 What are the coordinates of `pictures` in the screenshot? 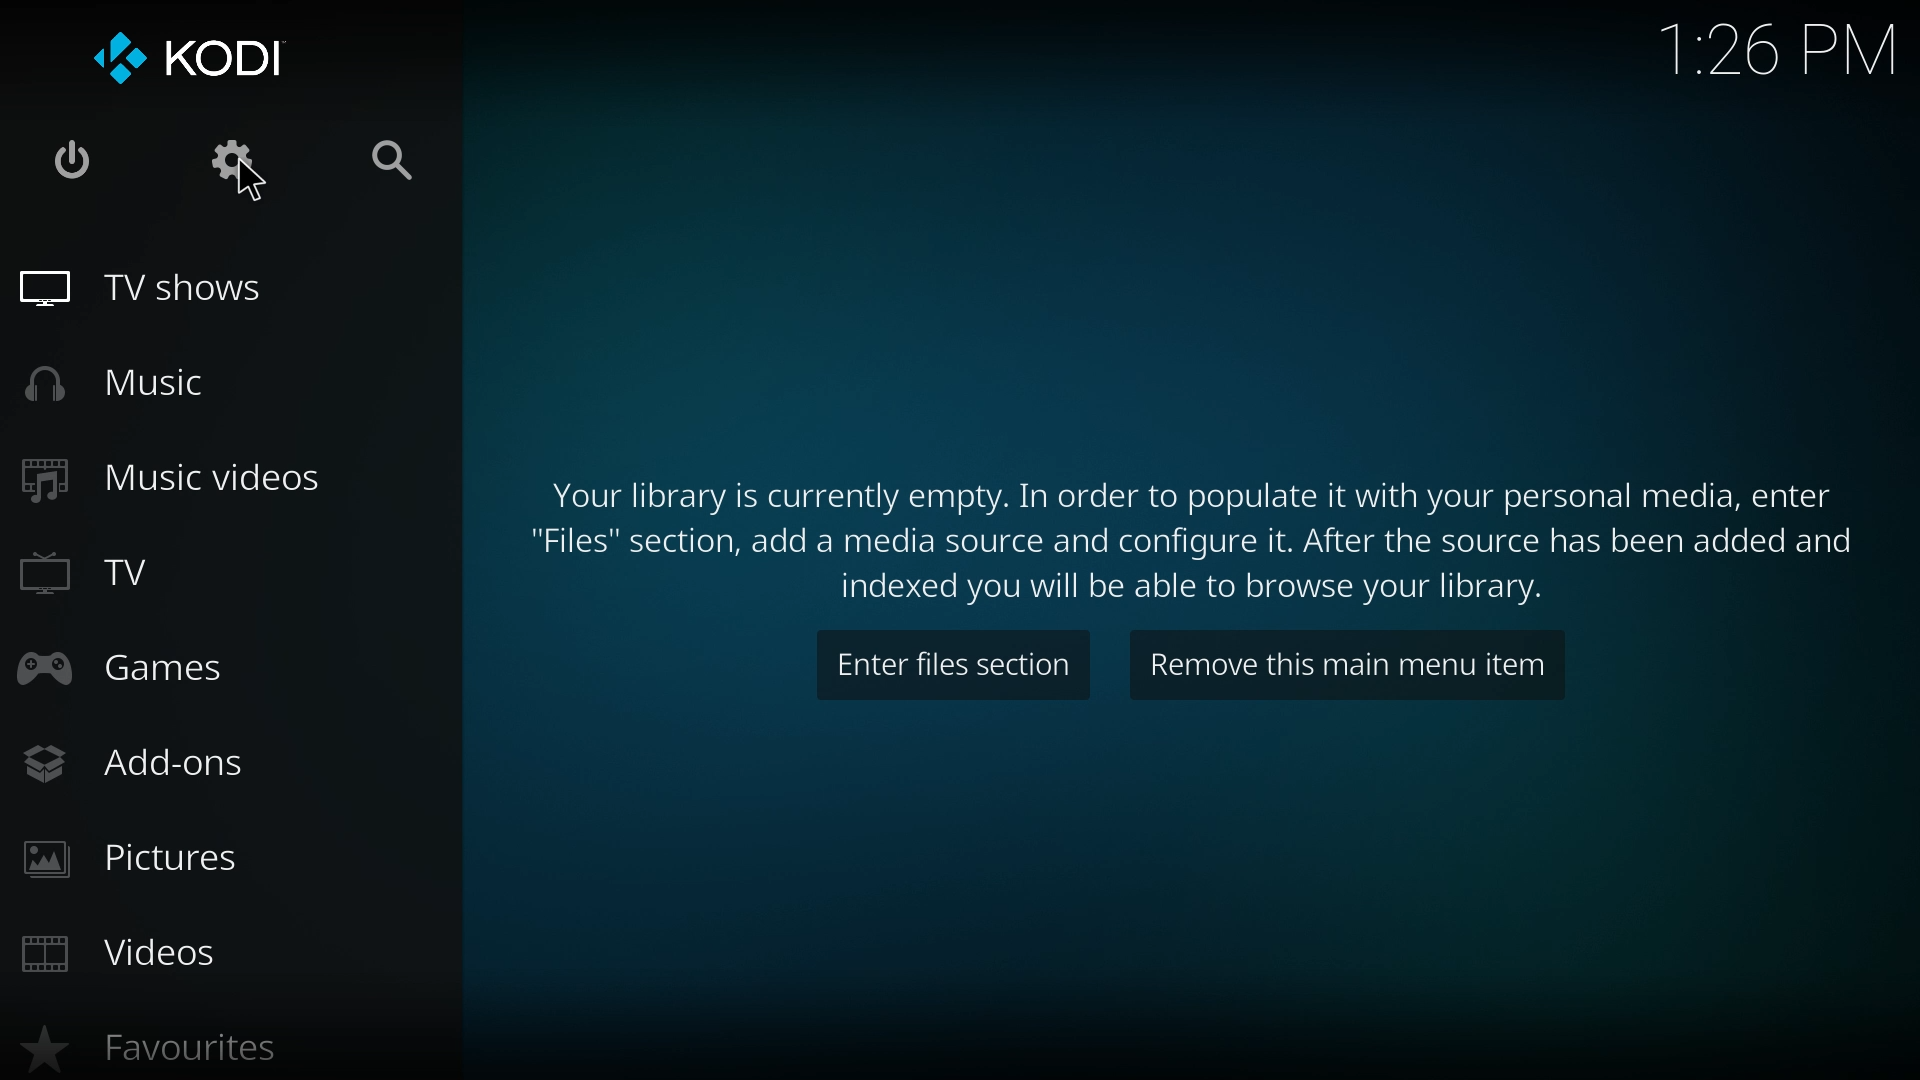 It's located at (189, 854).